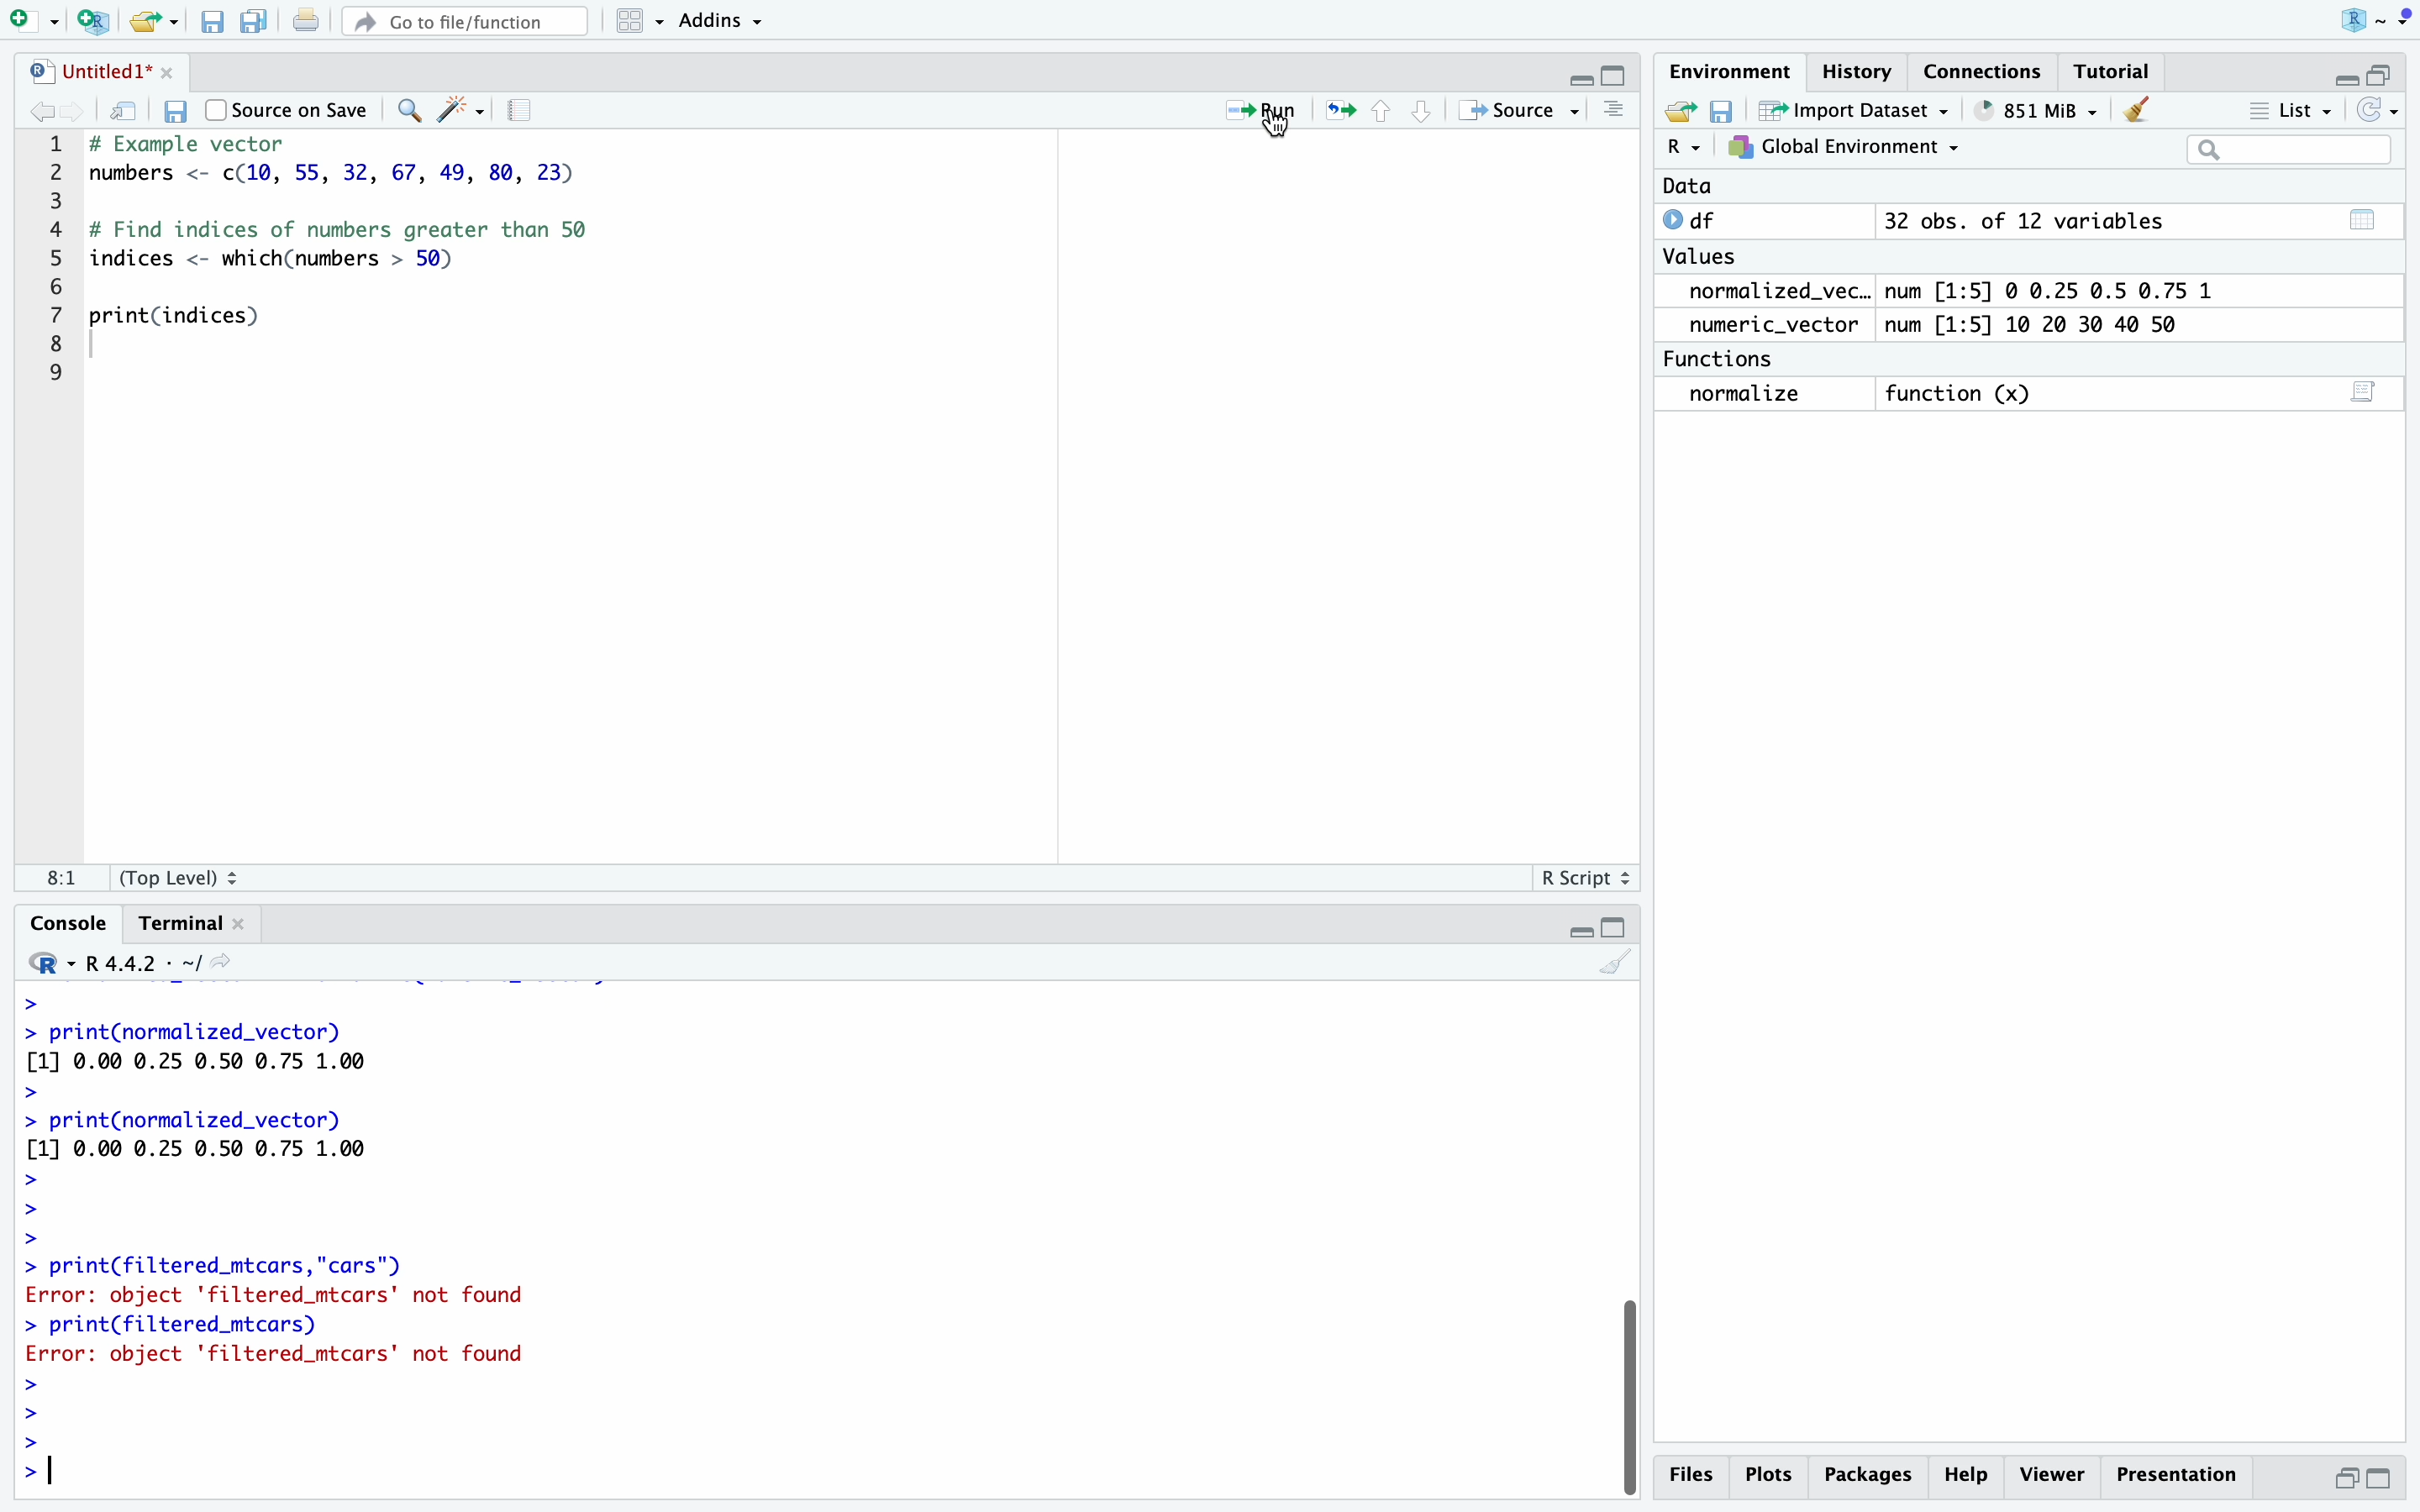  I want to click on  Untitled1, so click(100, 70).